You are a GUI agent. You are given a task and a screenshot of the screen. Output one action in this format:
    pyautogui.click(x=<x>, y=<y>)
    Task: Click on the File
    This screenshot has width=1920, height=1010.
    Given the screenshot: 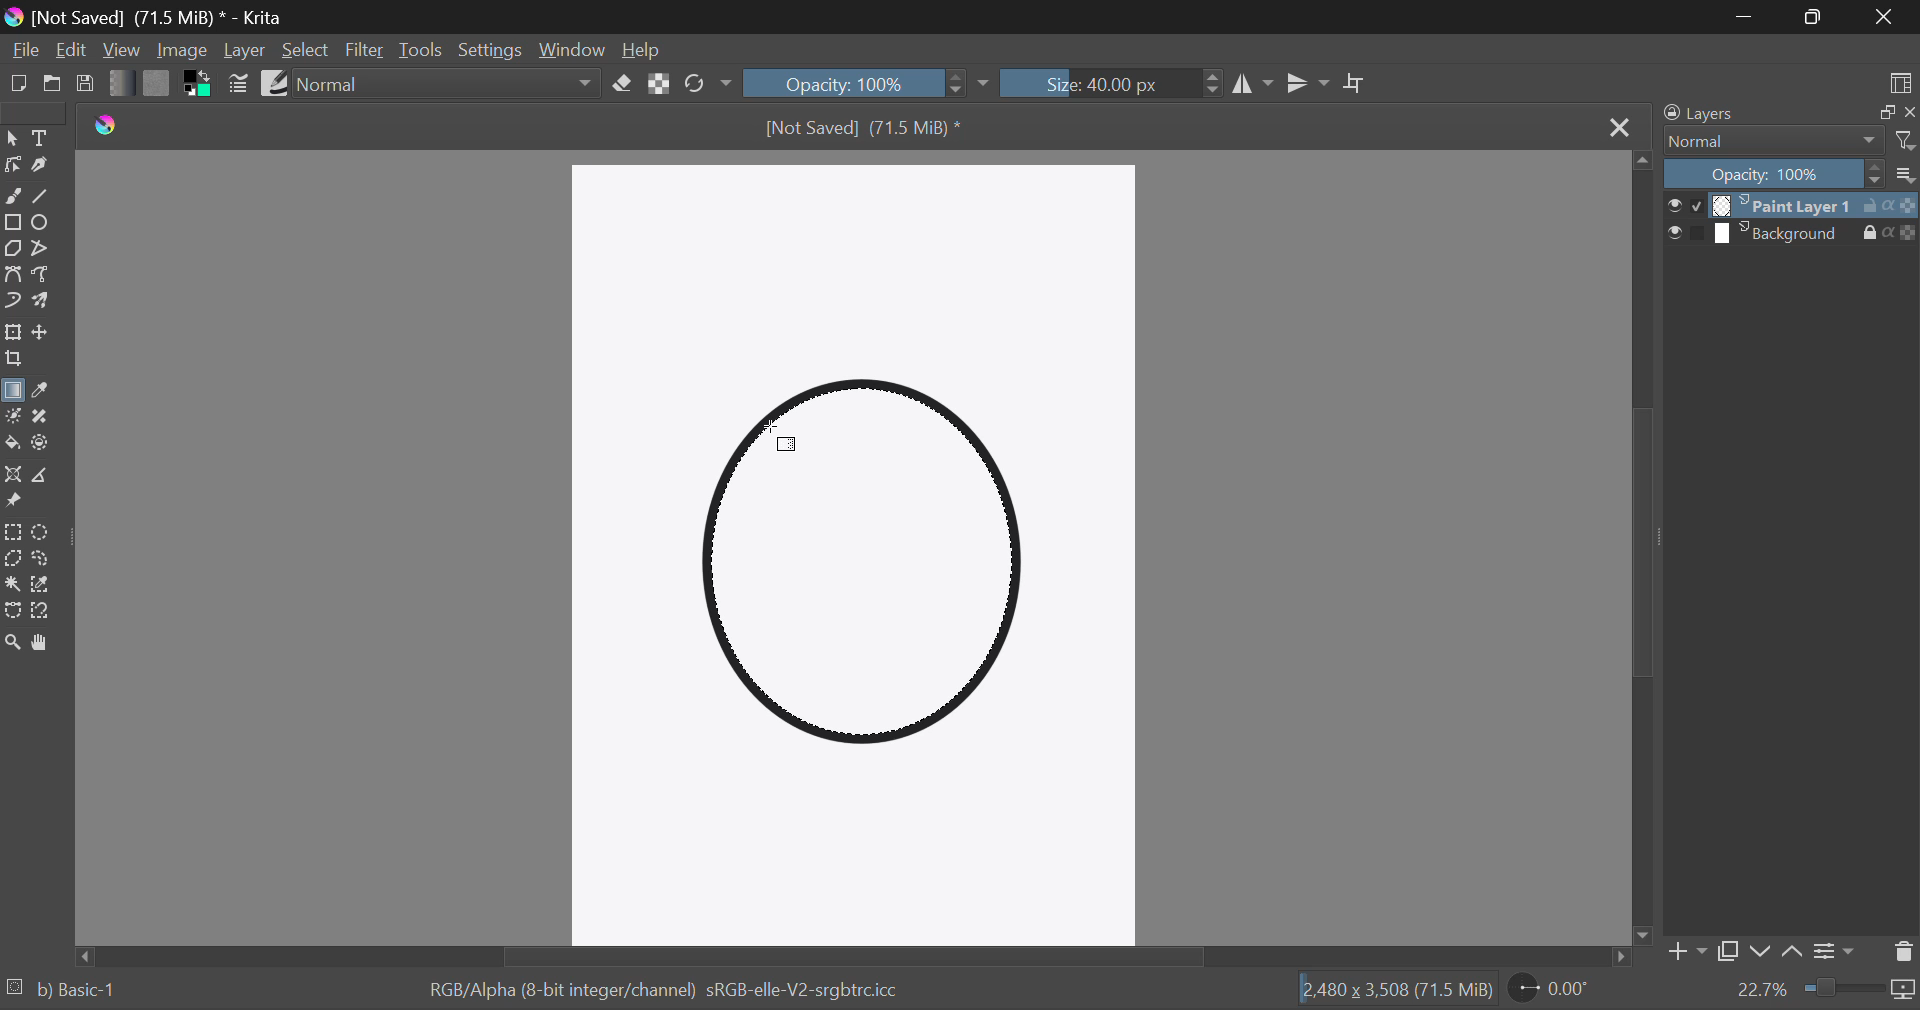 What is the action you would take?
    pyautogui.click(x=23, y=50)
    